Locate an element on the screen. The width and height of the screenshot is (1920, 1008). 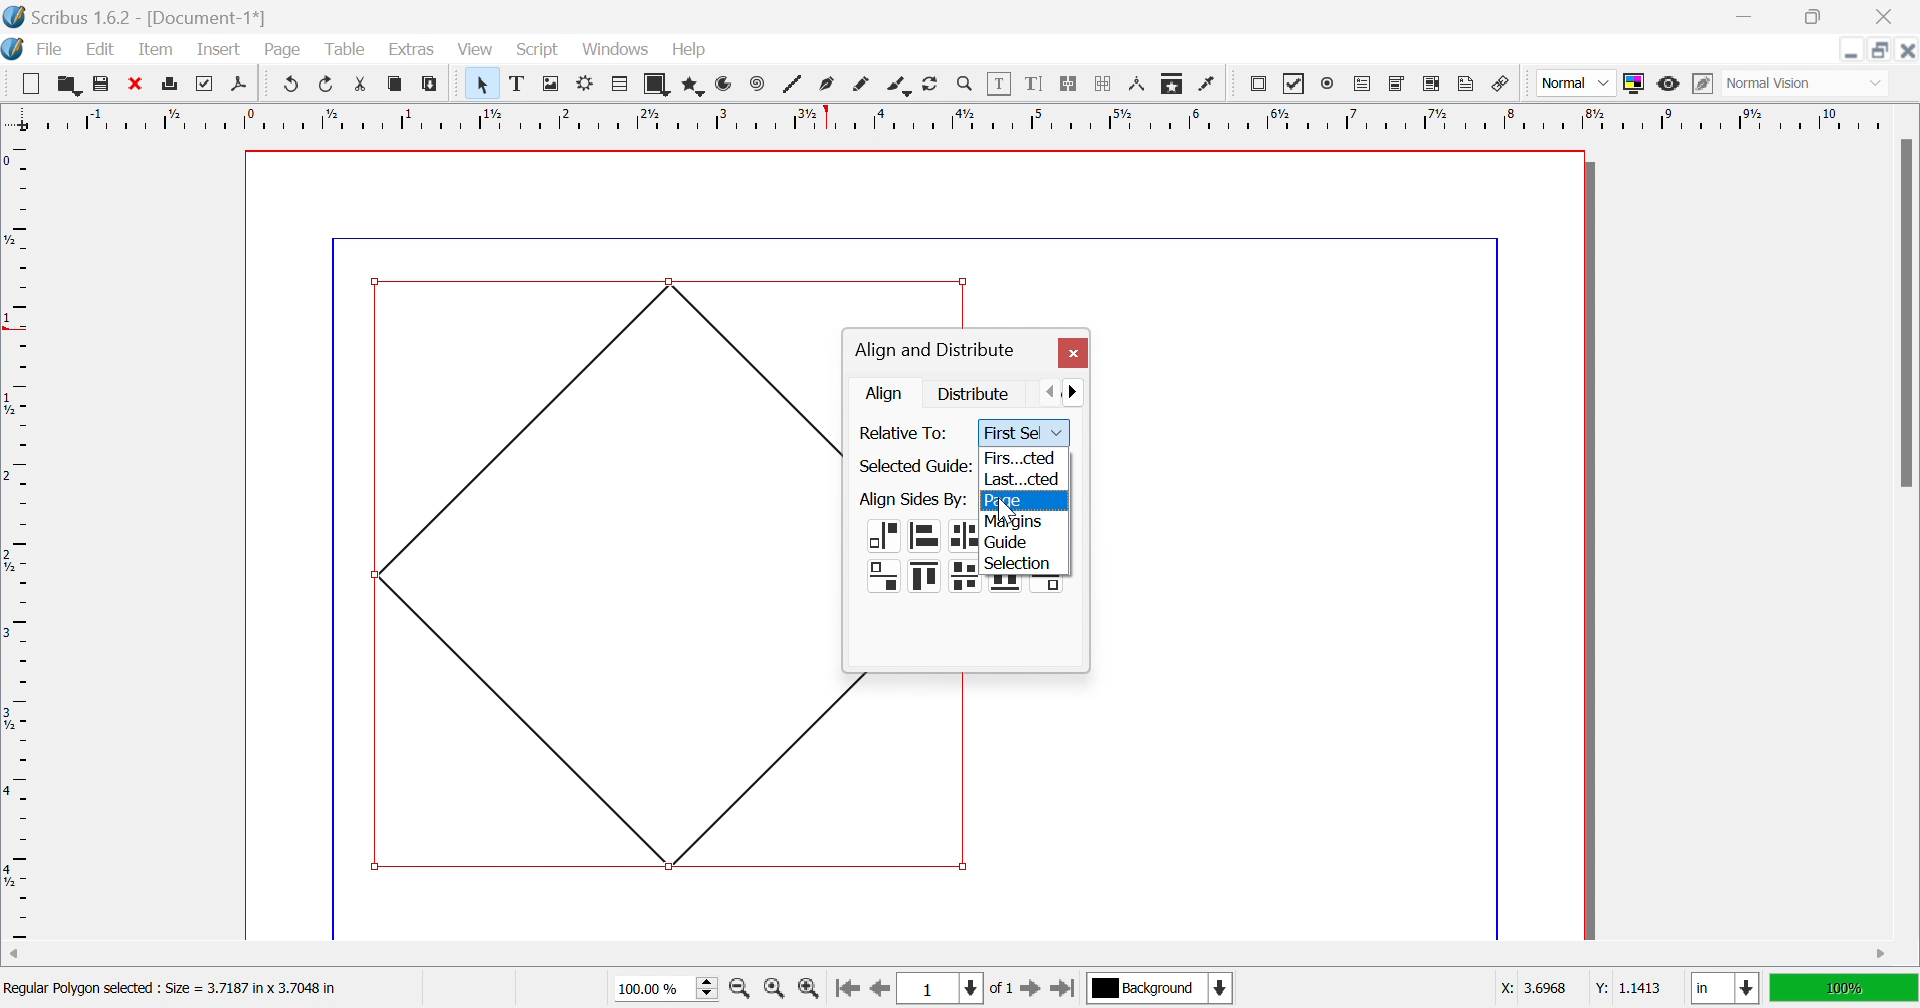
Page is located at coordinates (1006, 501).